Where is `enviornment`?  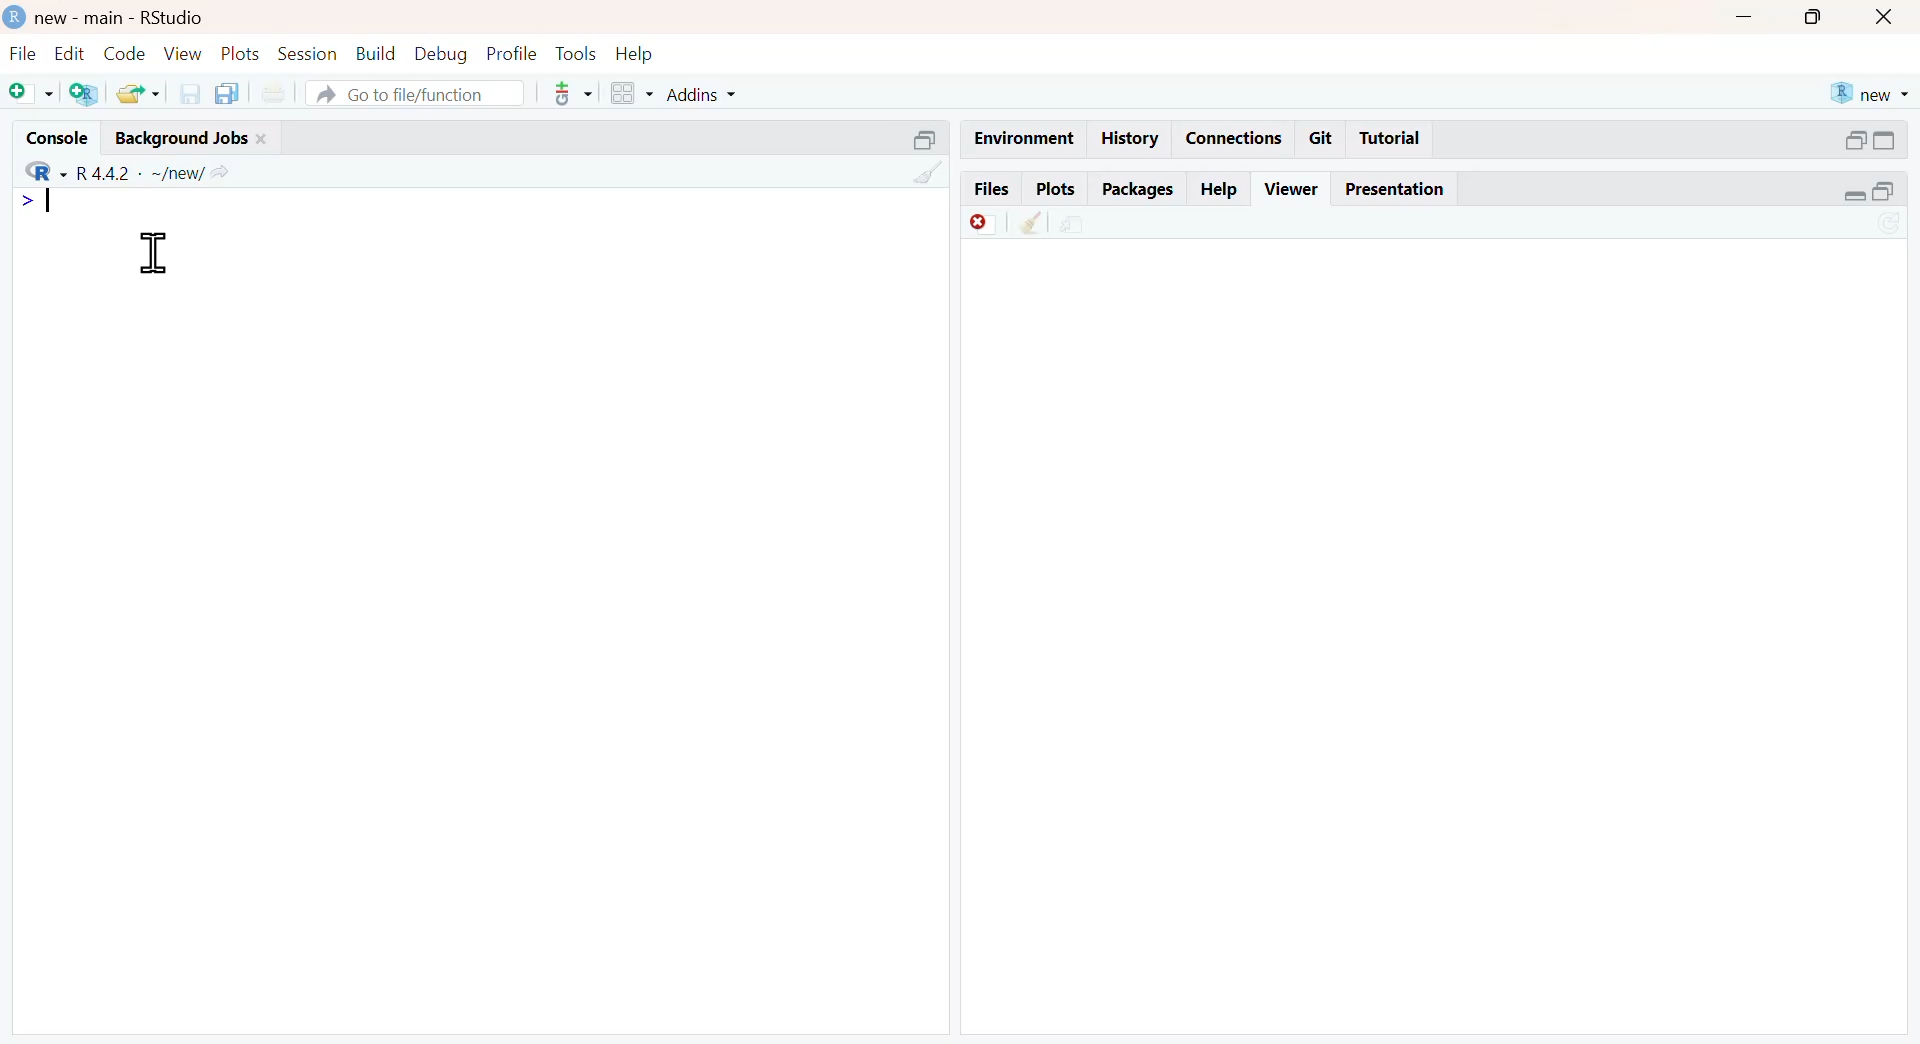
enviornment is located at coordinates (1025, 139).